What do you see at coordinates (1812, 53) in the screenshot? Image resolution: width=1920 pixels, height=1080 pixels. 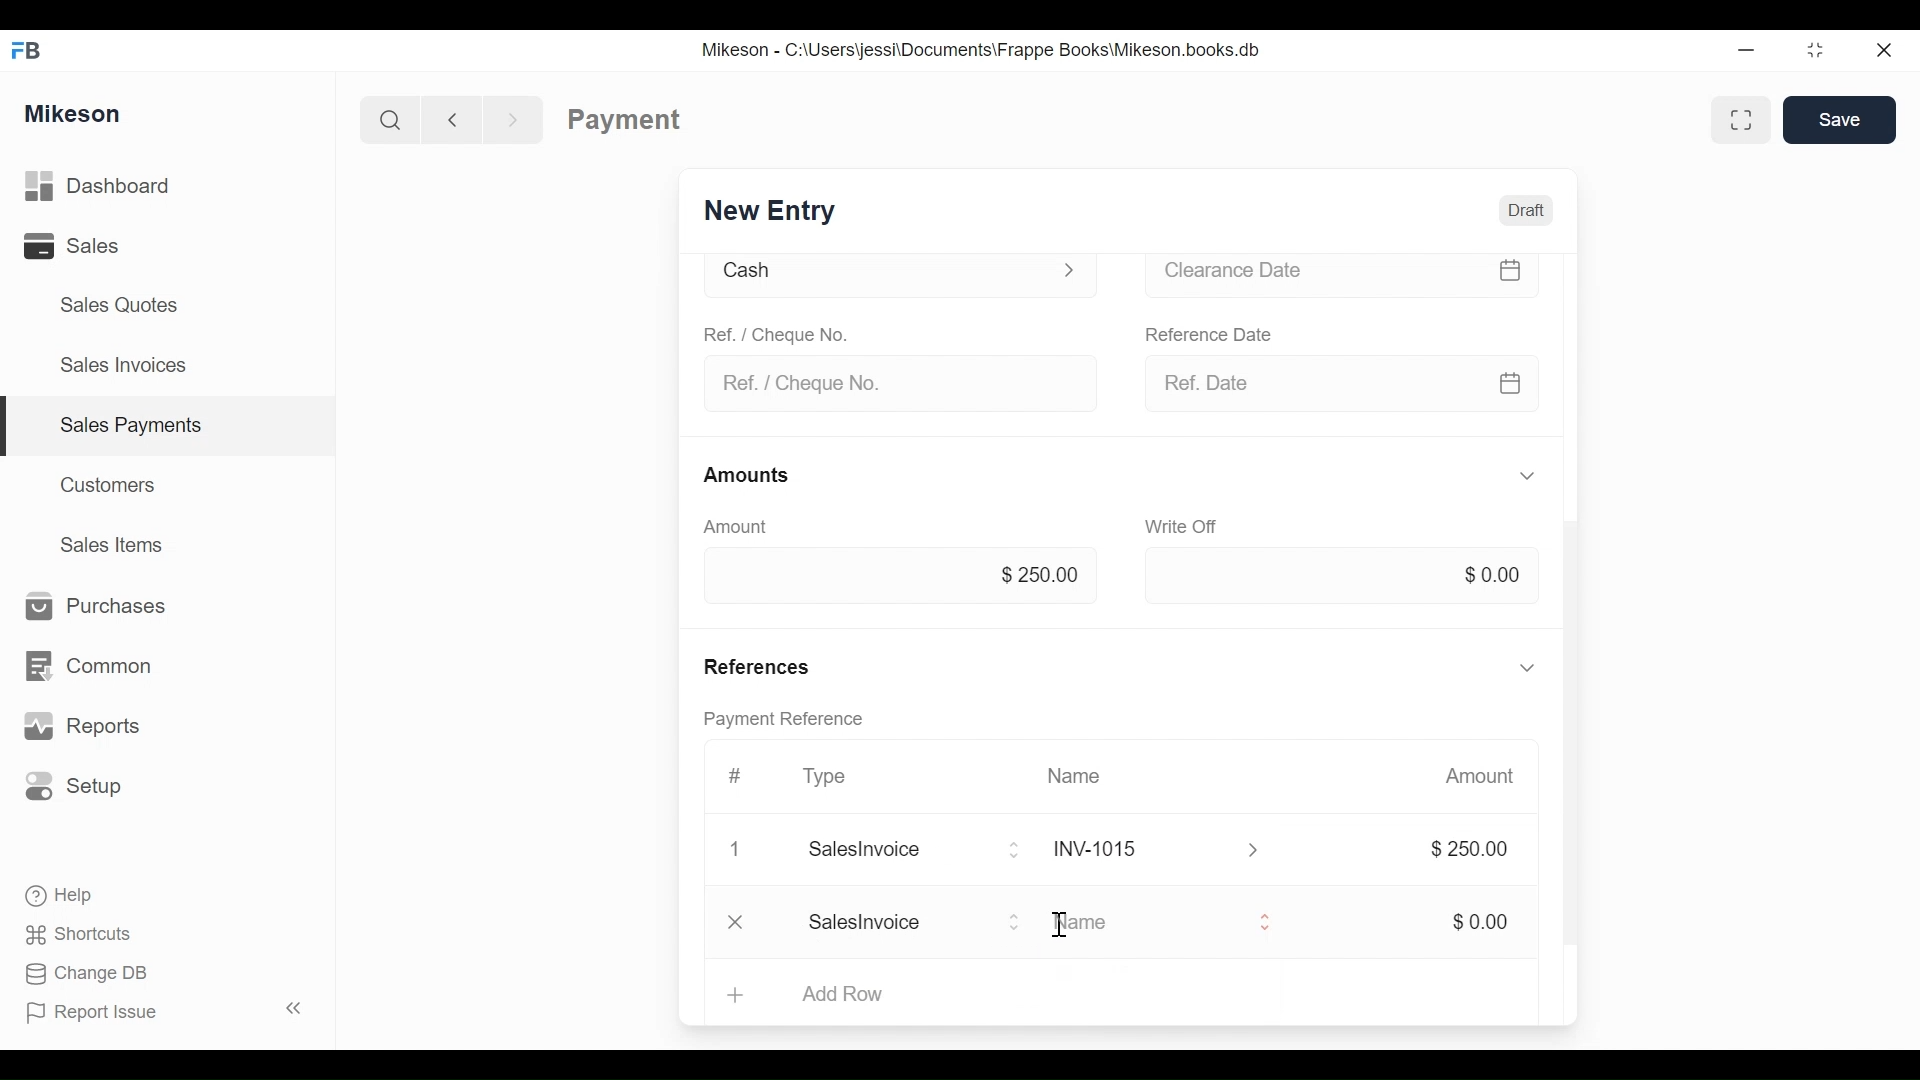 I see `Maximize` at bounding box center [1812, 53].